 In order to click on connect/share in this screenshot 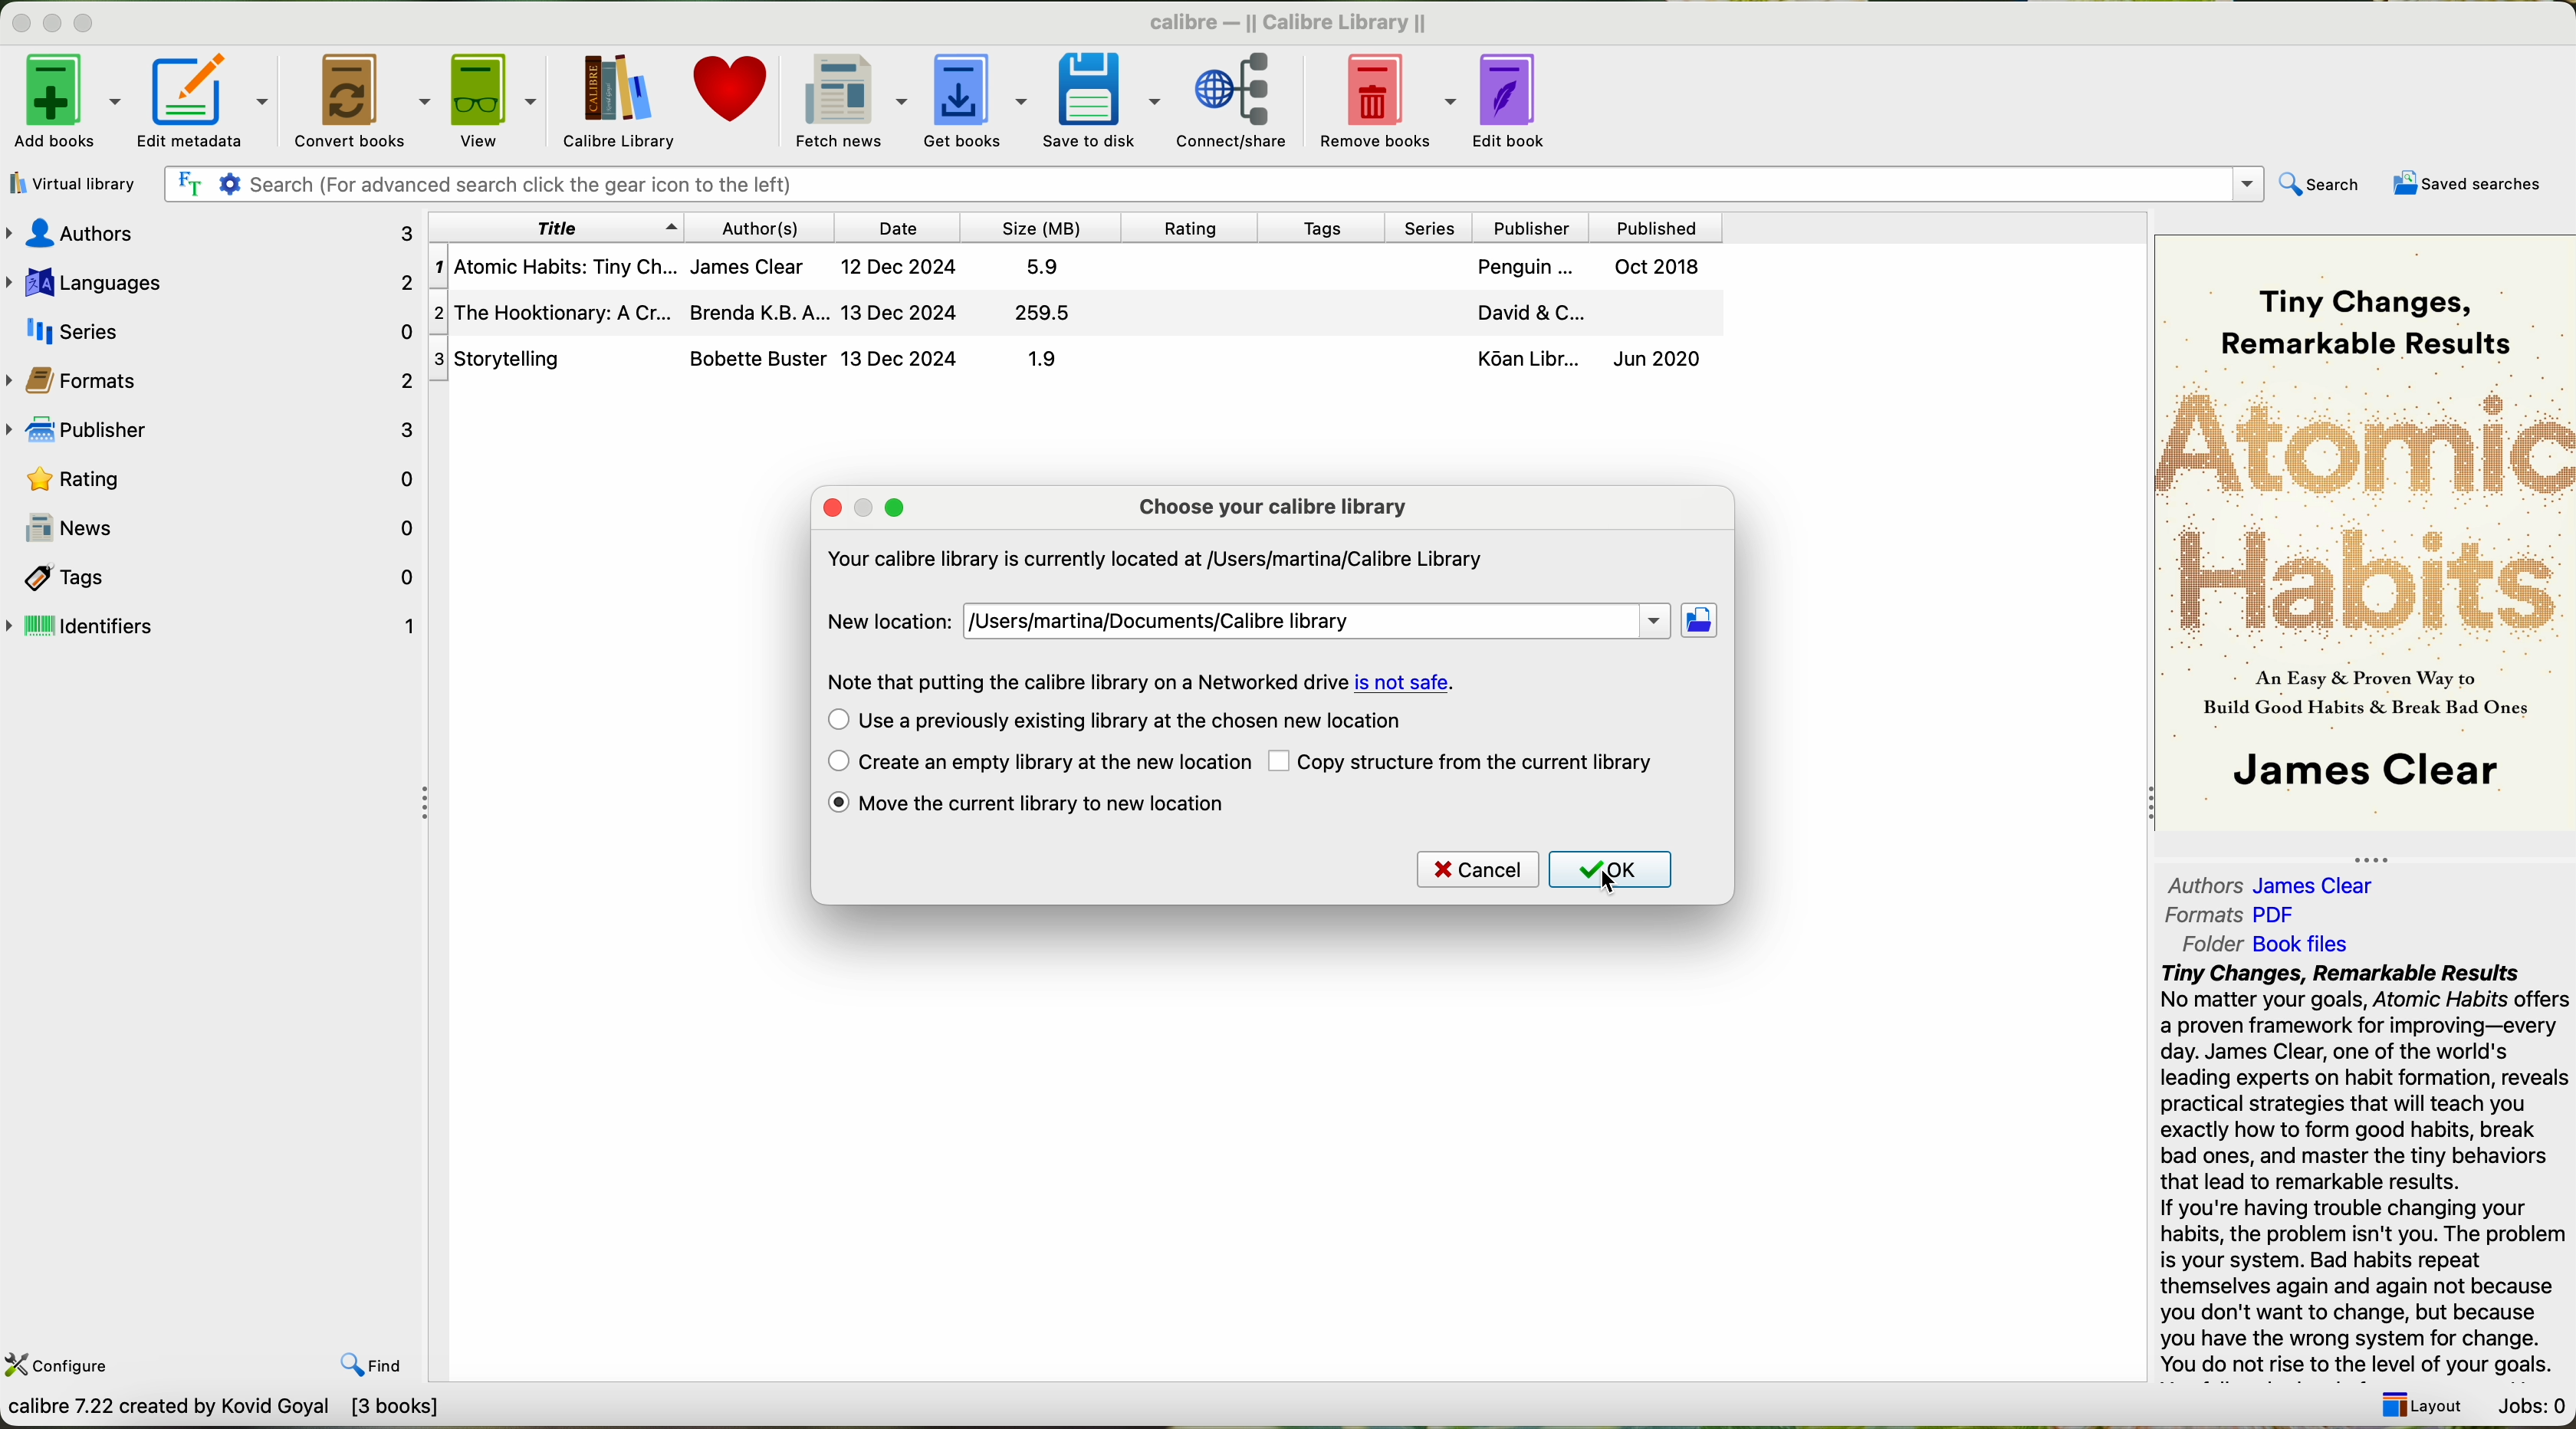, I will do `click(1235, 100)`.